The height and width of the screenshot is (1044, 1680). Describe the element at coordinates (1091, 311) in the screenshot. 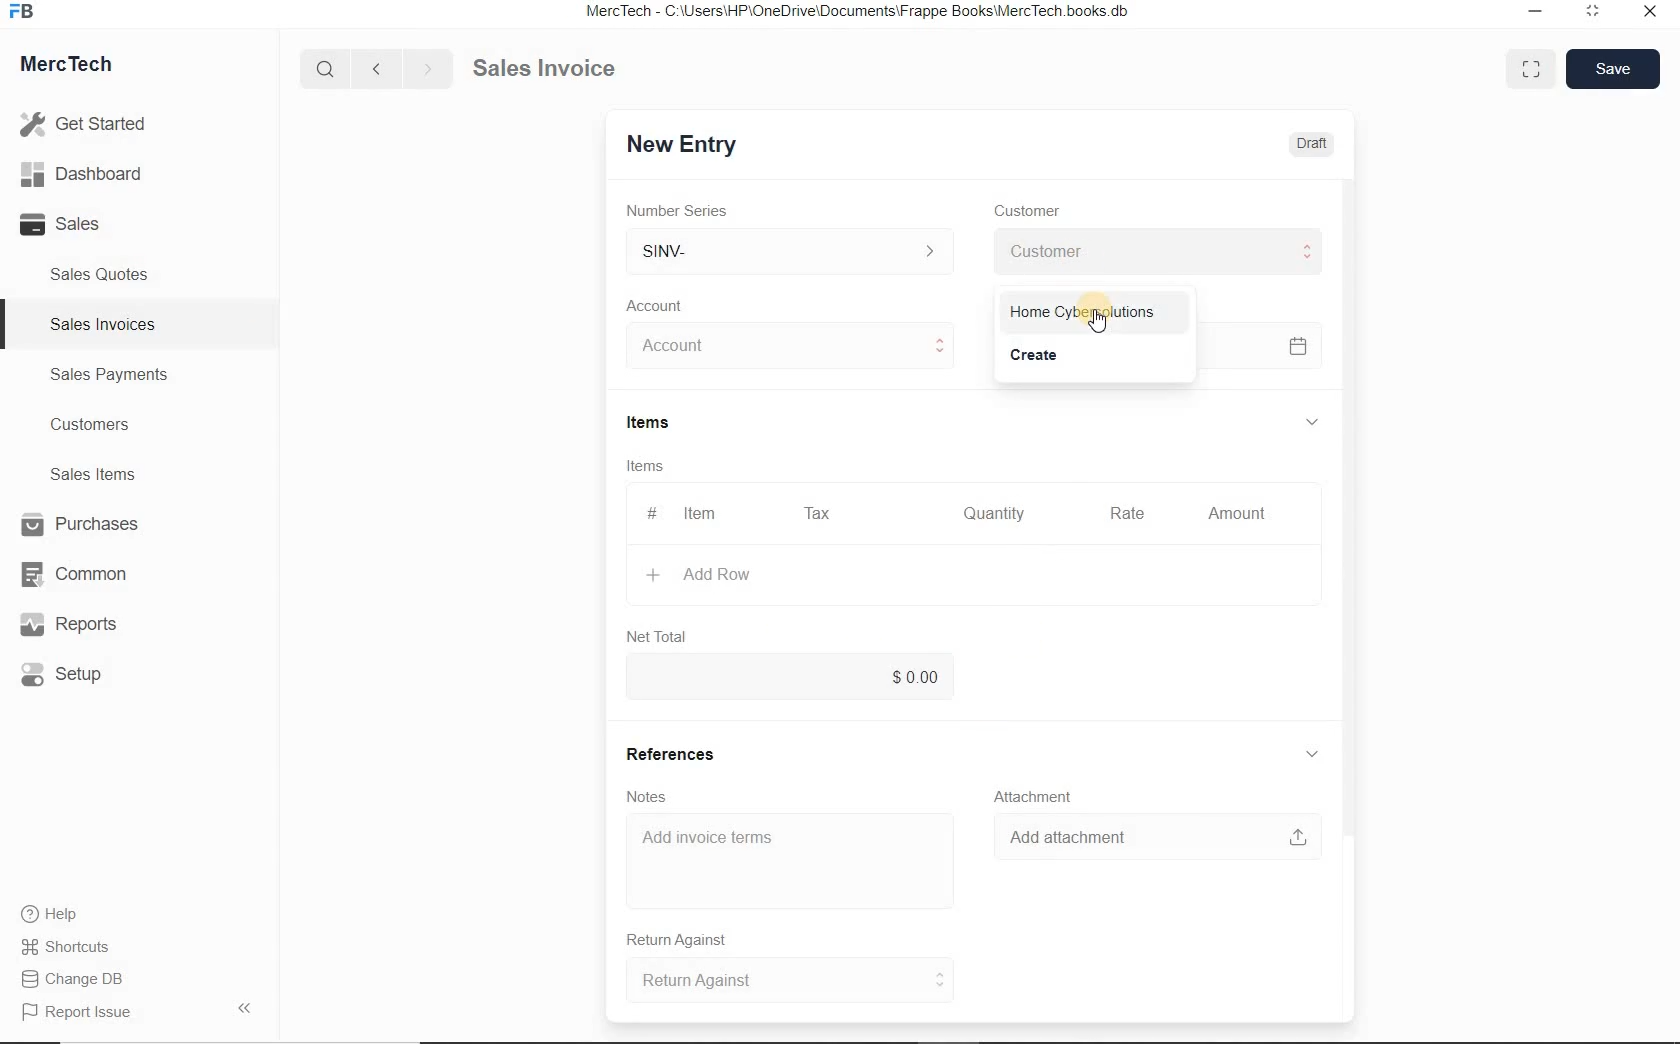

I see `Home Cybersolutions` at that location.